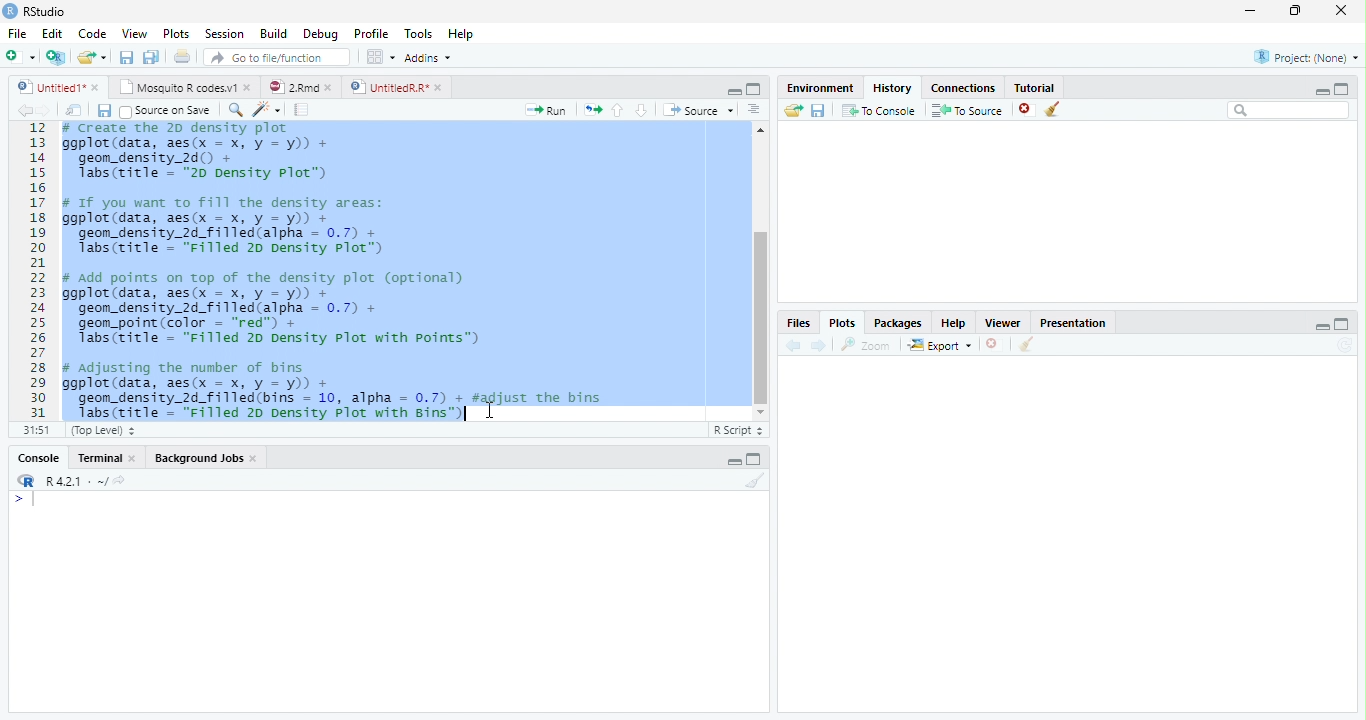  I want to click on Viewer, so click(1001, 322).